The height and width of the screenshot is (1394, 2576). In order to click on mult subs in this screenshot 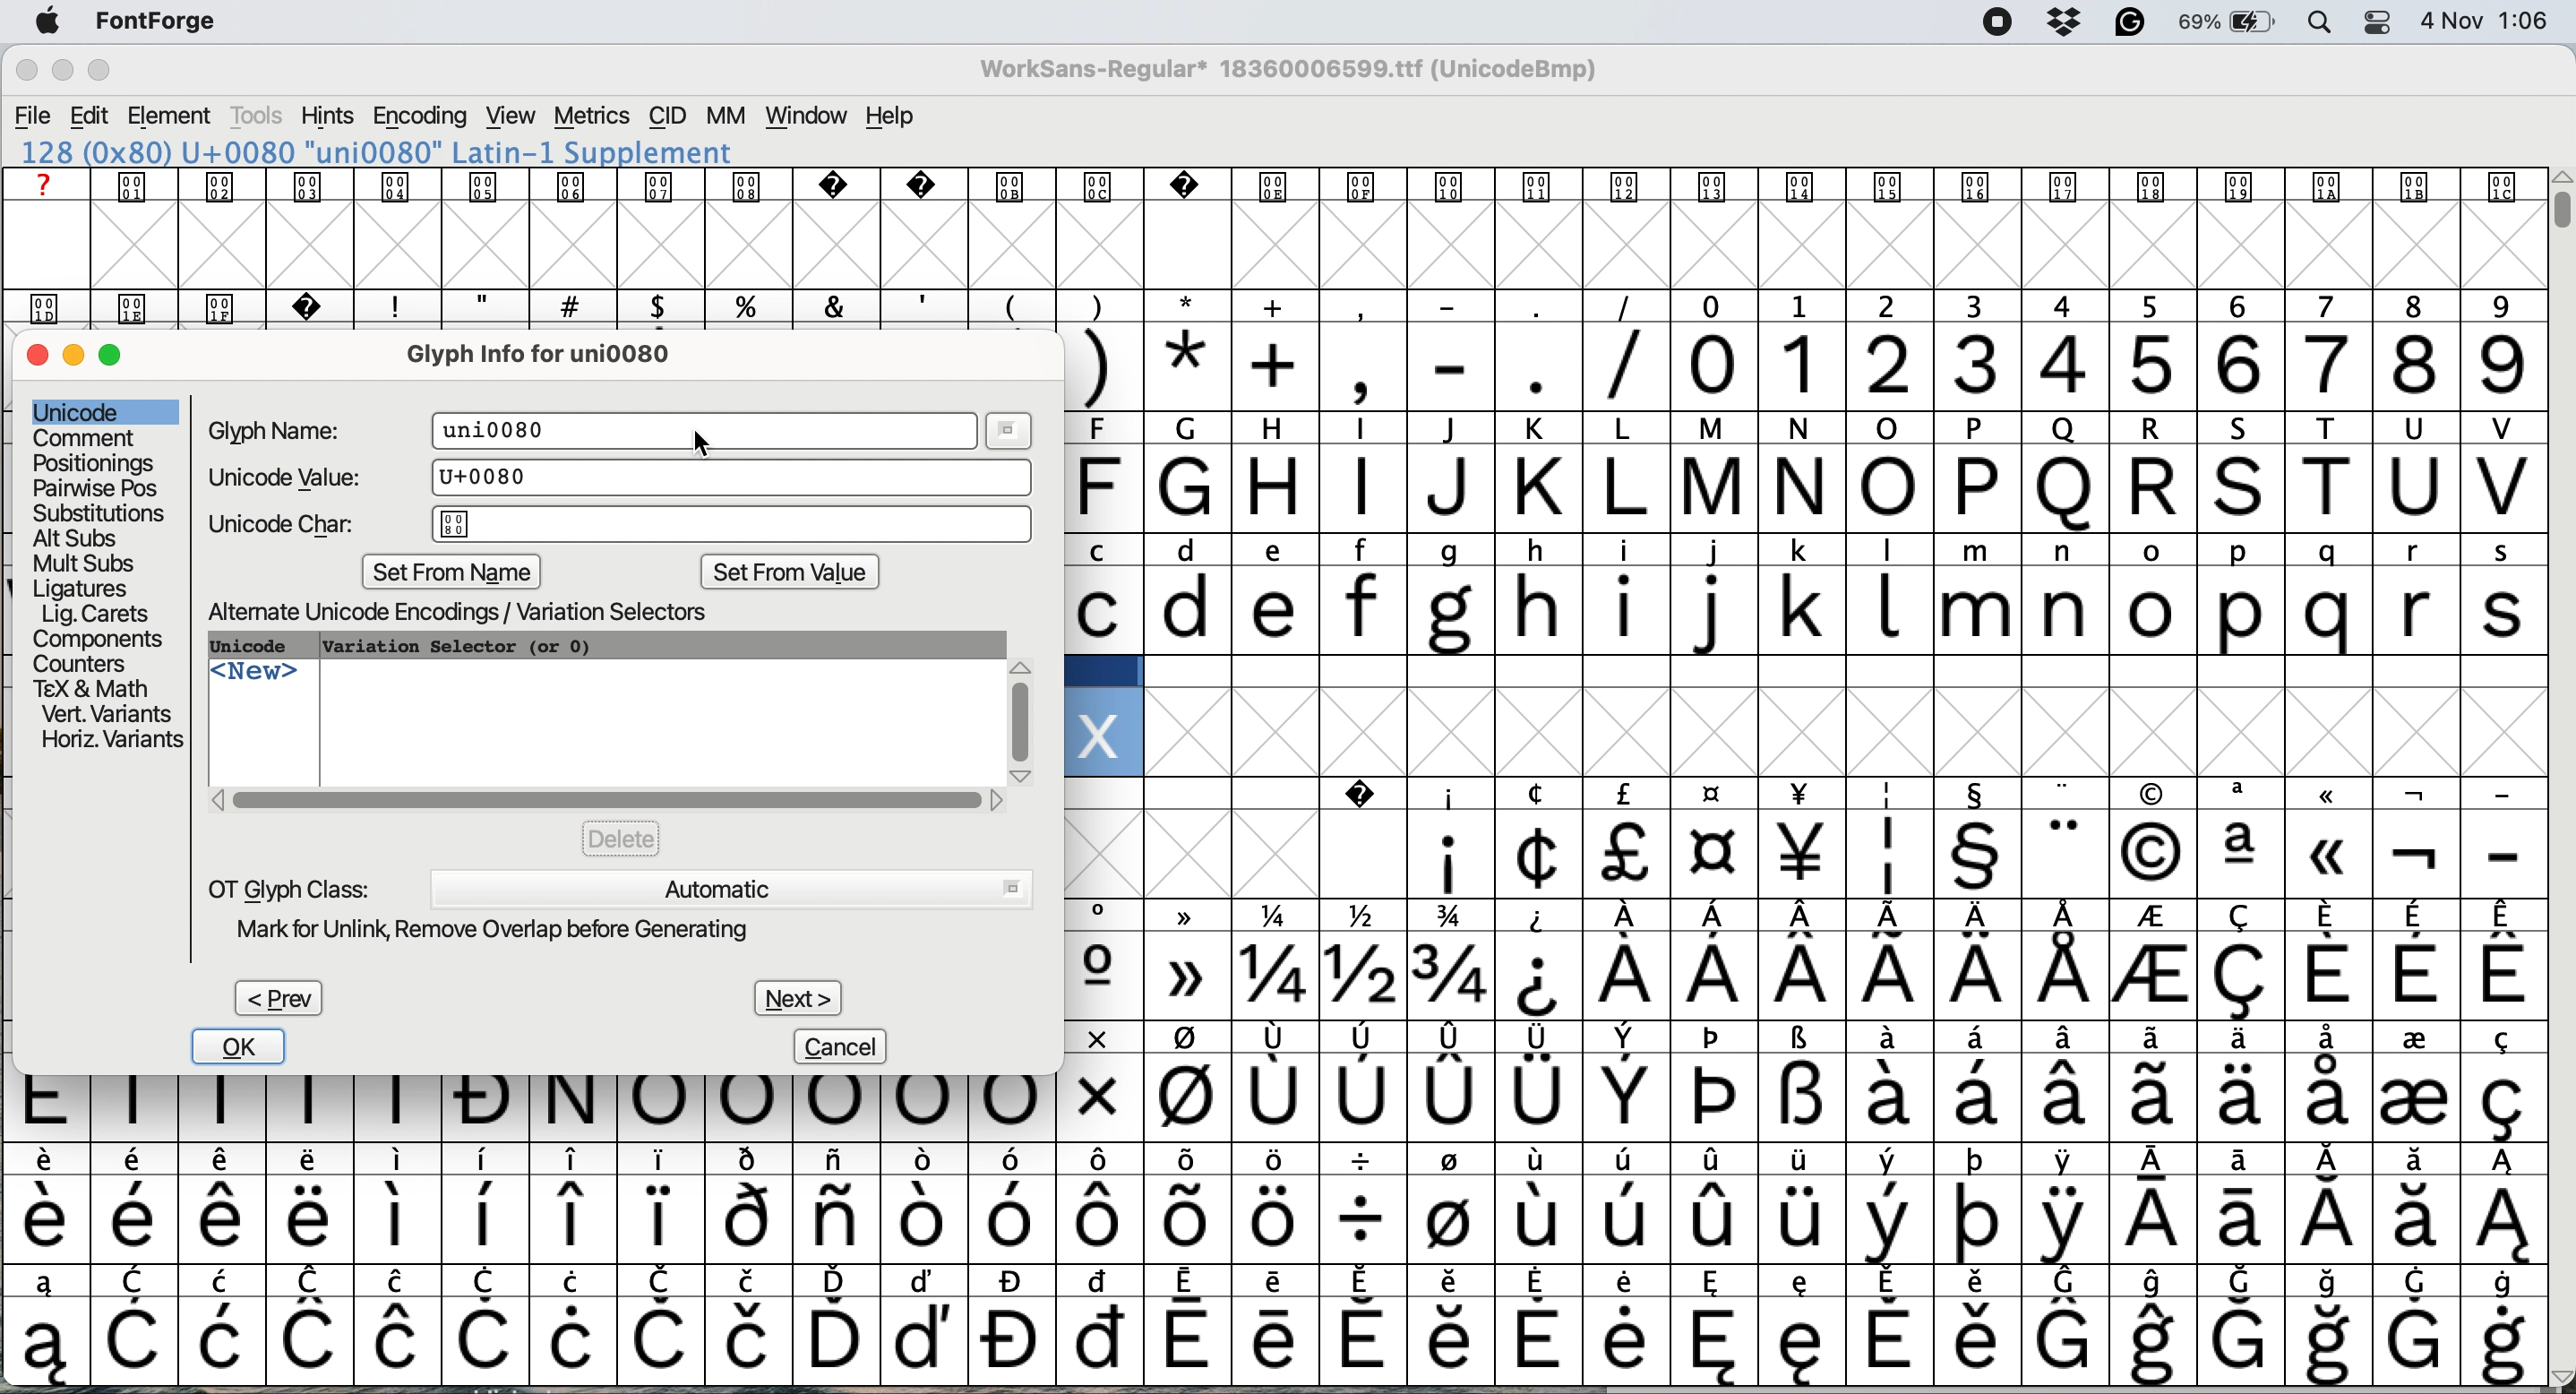, I will do `click(80, 563)`.